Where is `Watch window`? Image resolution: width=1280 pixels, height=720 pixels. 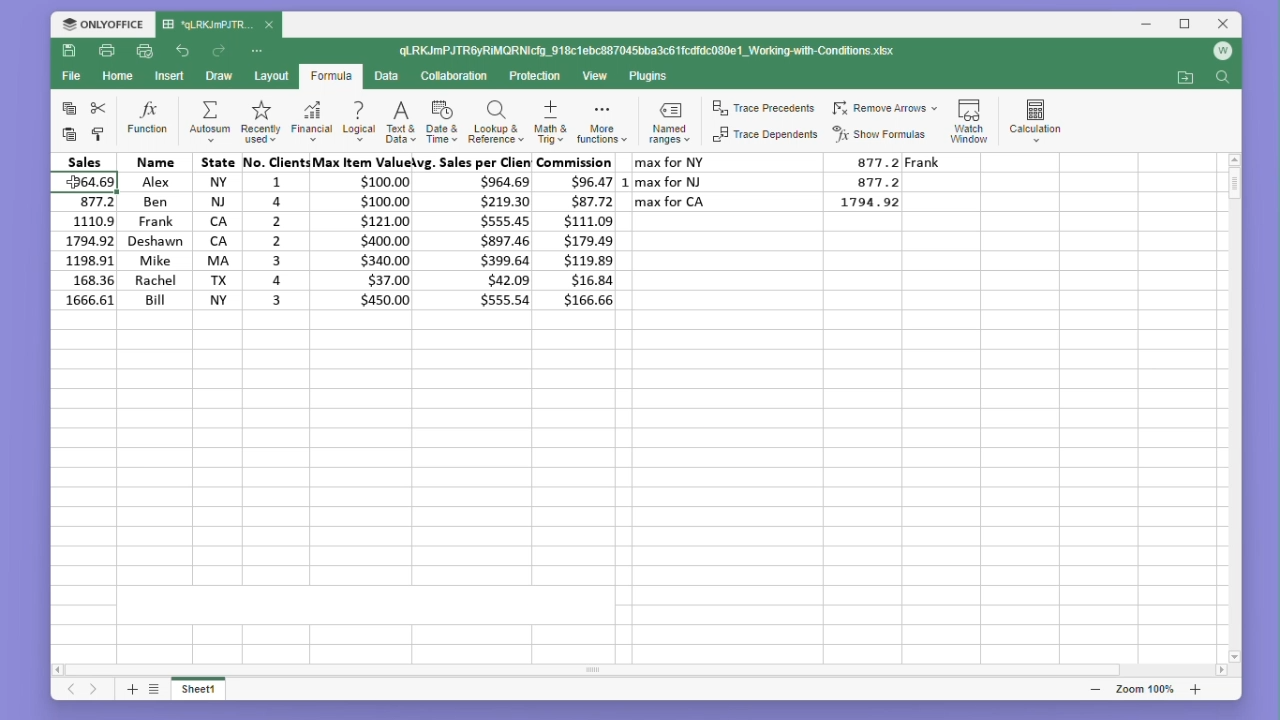 Watch window is located at coordinates (970, 118).